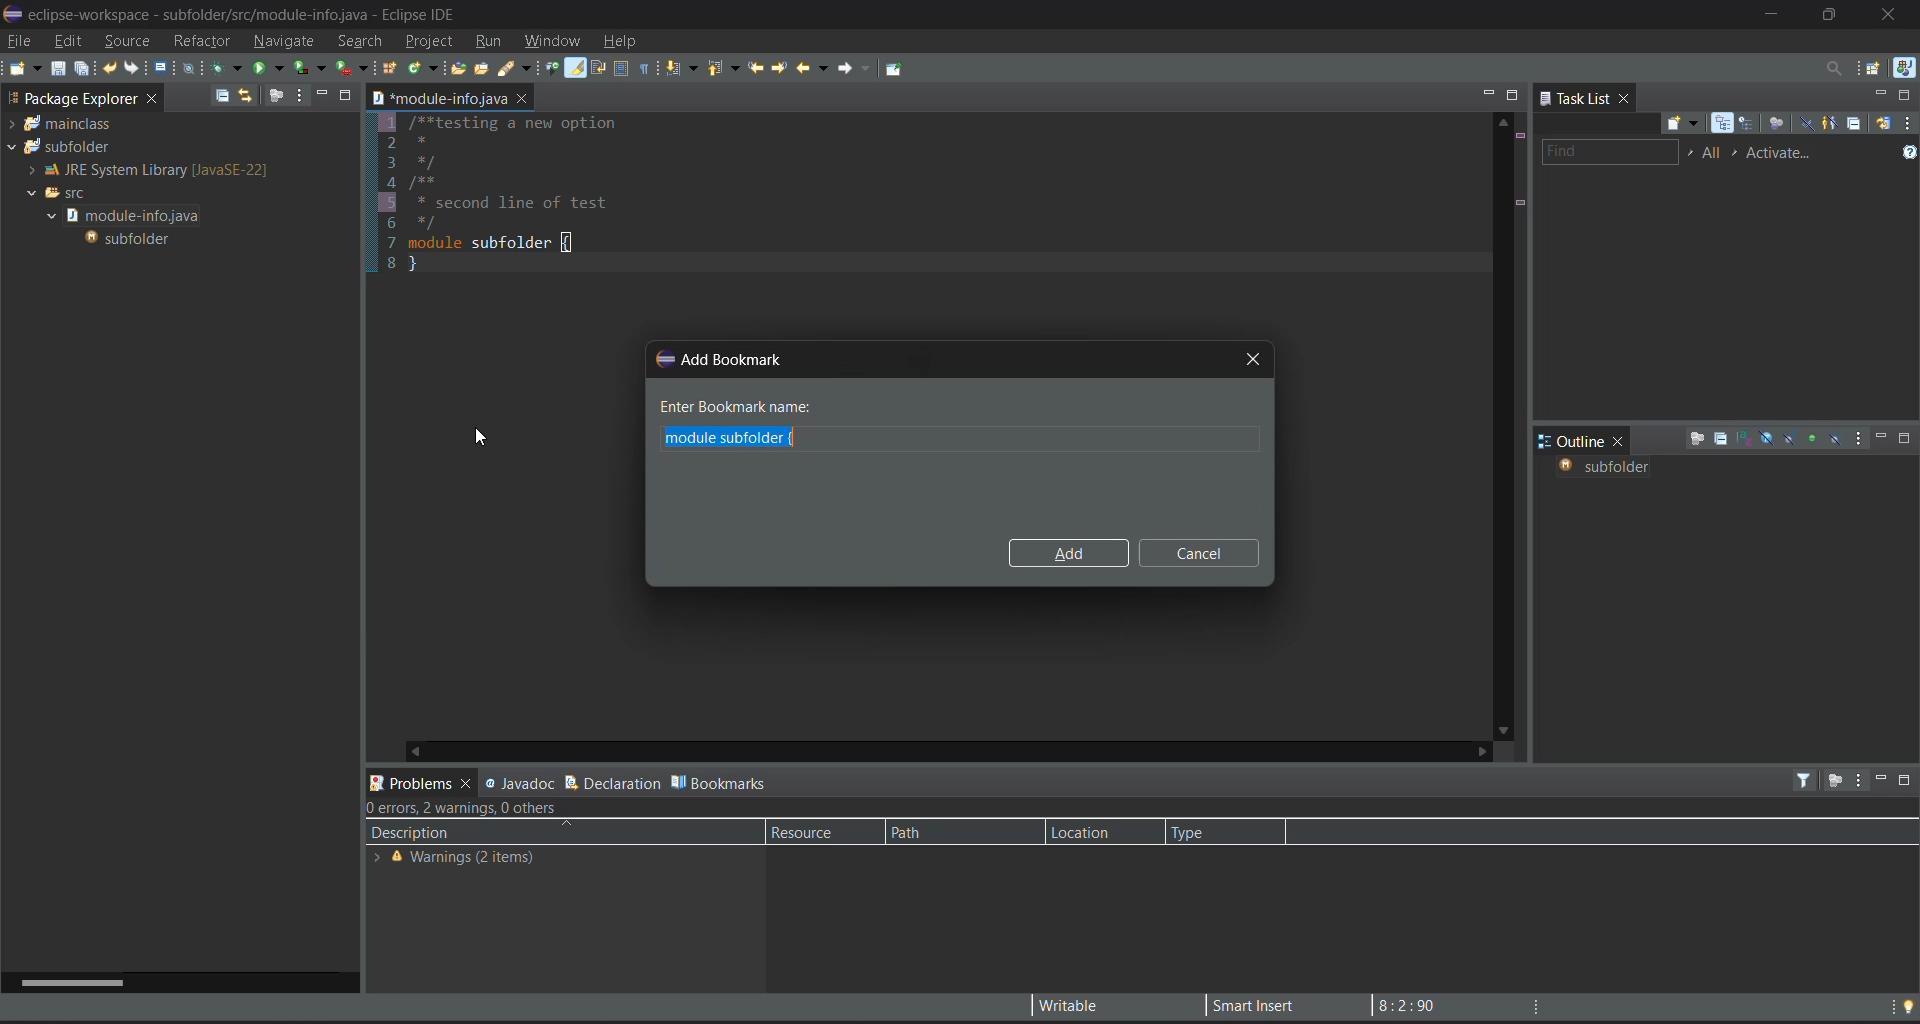 The width and height of the screenshot is (1920, 1024). I want to click on JRE System Library [JavaSE-22], so click(144, 172).